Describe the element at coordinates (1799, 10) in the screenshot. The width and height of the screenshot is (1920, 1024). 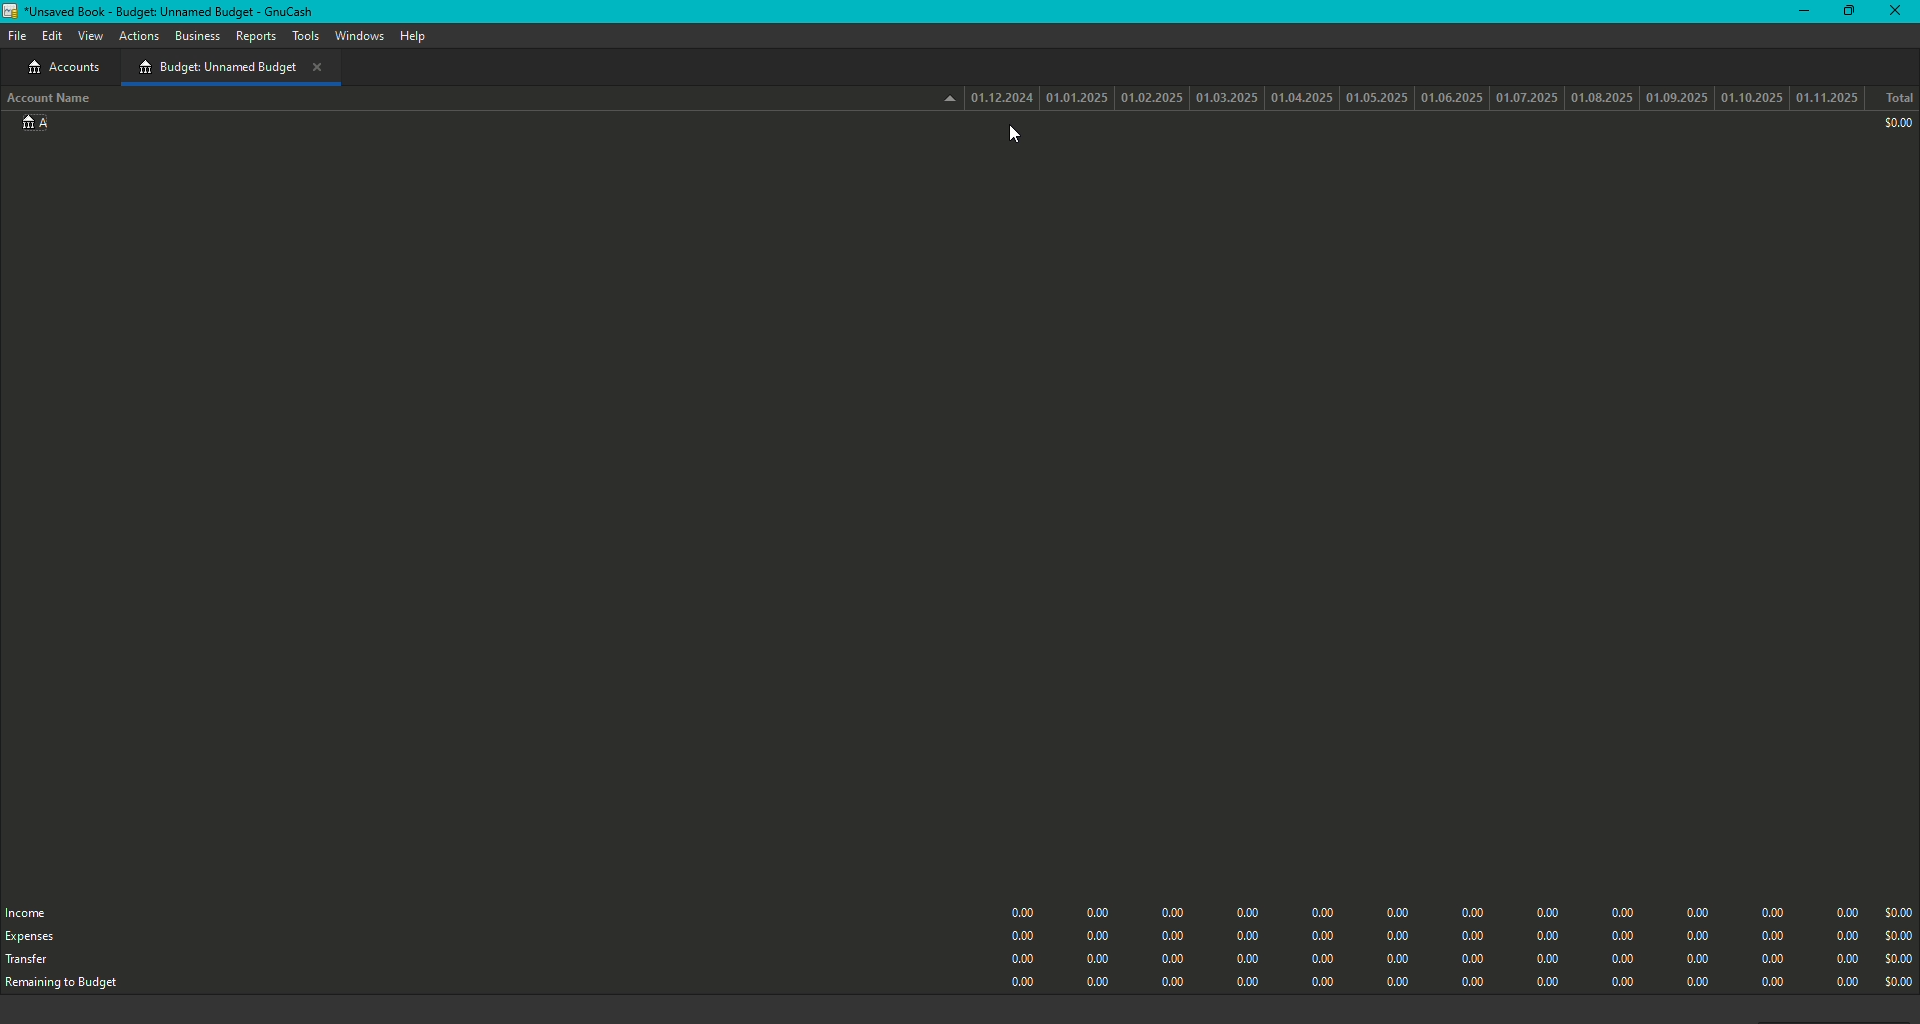
I see `Minimize` at that location.